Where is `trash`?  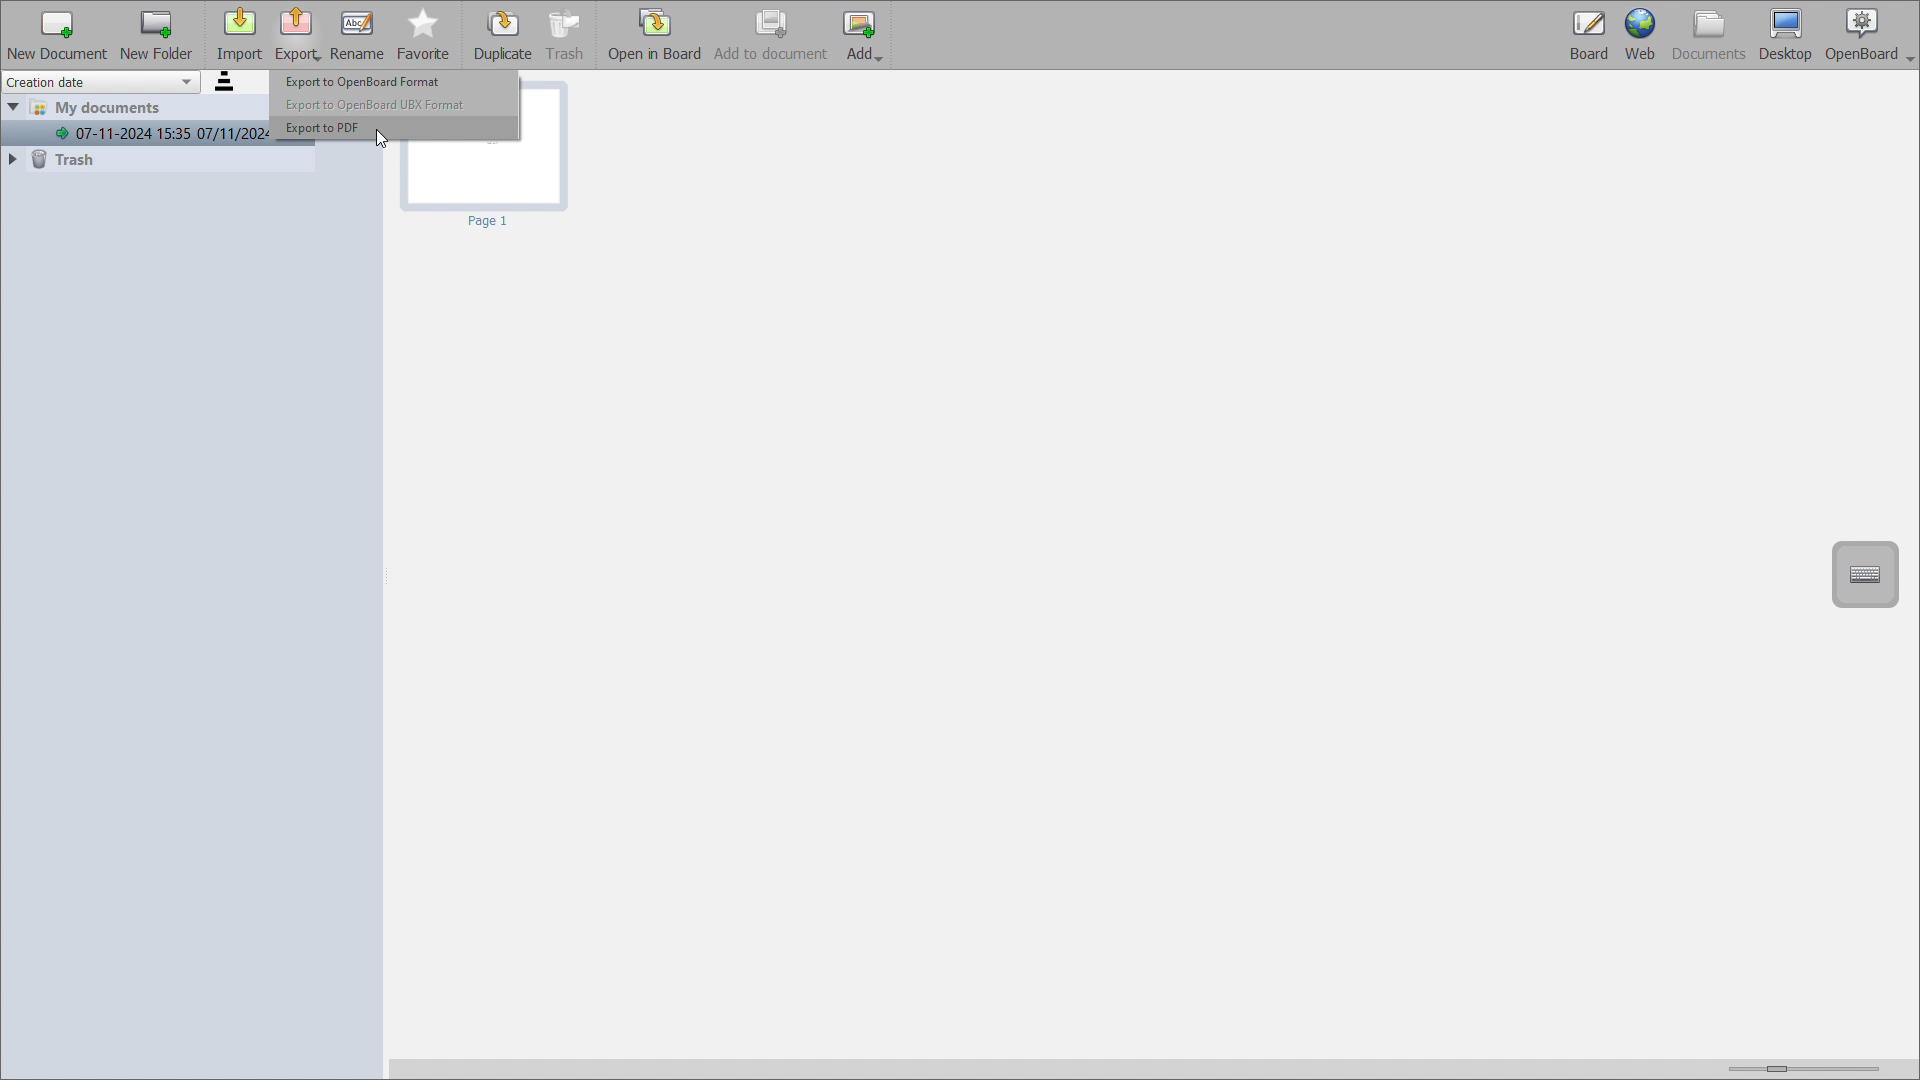
trash is located at coordinates (567, 35).